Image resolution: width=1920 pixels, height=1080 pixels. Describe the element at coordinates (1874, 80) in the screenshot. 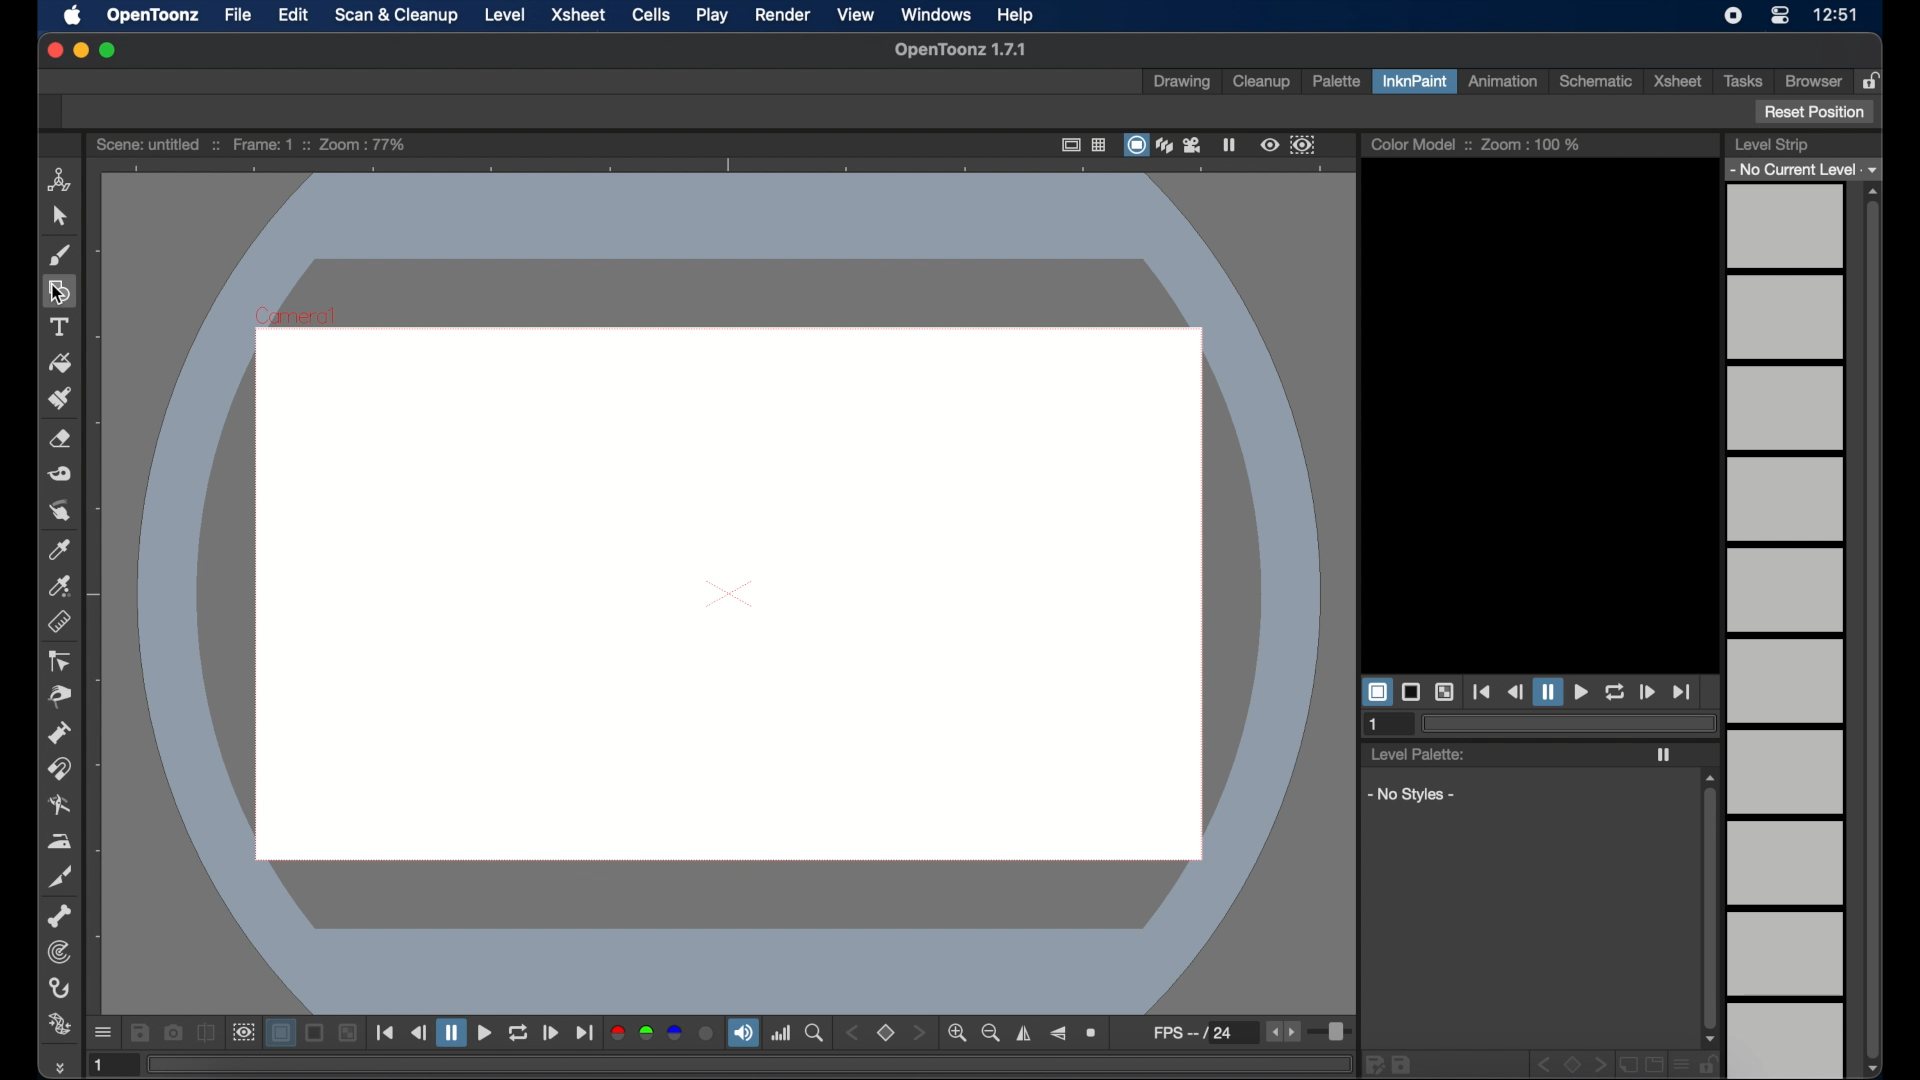

I see `lock rooms table` at that location.